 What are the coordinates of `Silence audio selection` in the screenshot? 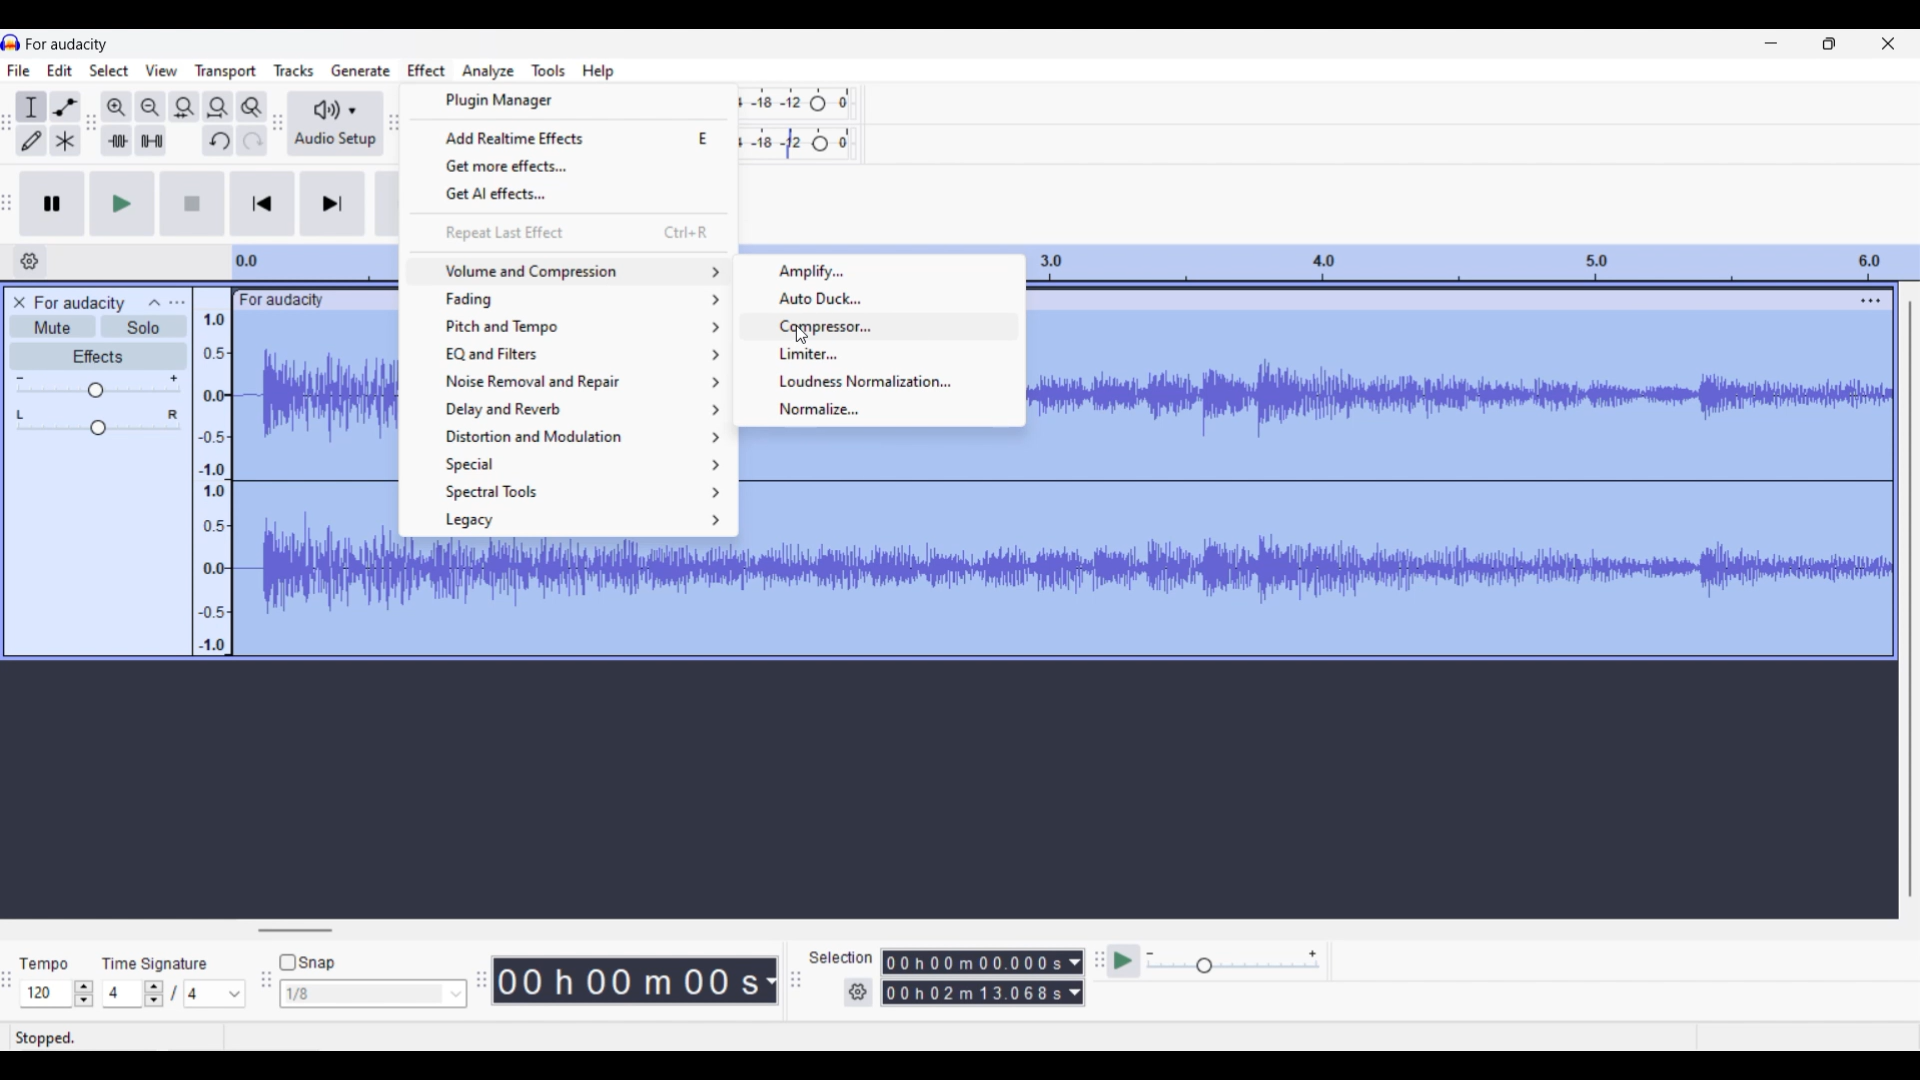 It's located at (152, 140).